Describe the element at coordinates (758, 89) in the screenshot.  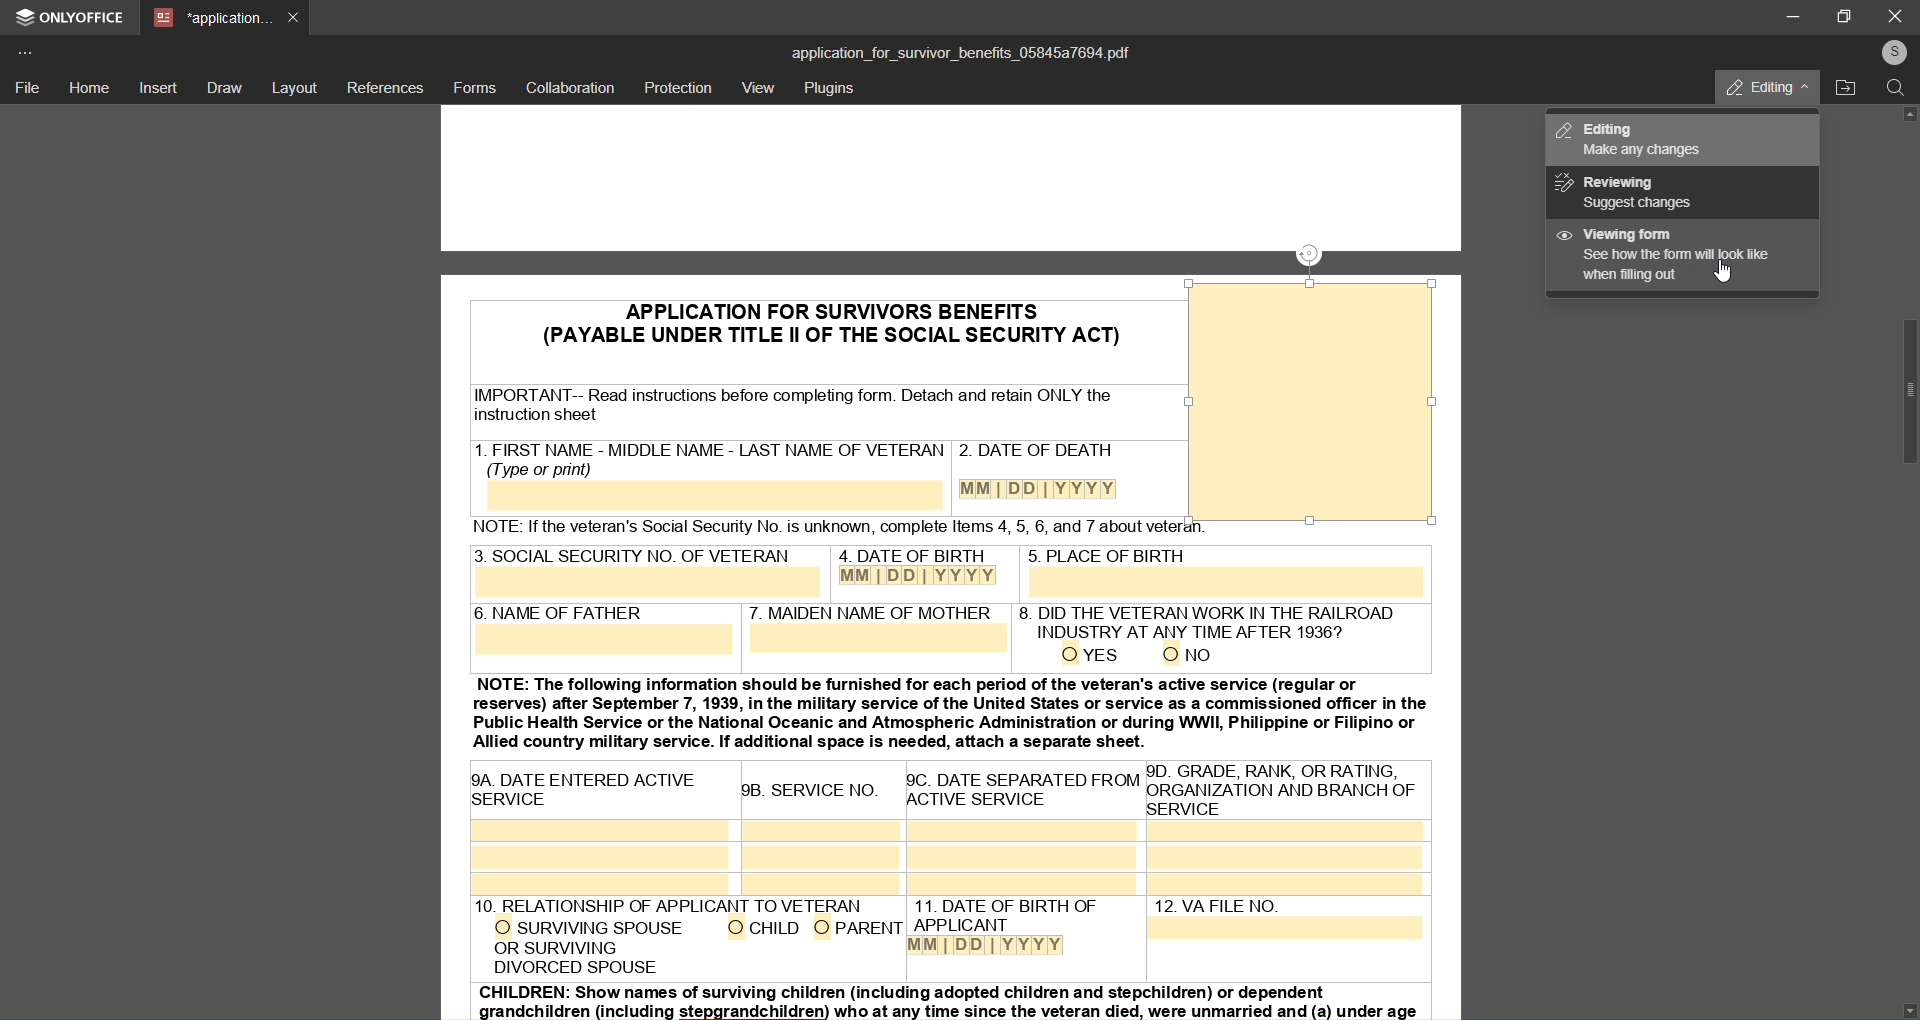
I see `view` at that location.